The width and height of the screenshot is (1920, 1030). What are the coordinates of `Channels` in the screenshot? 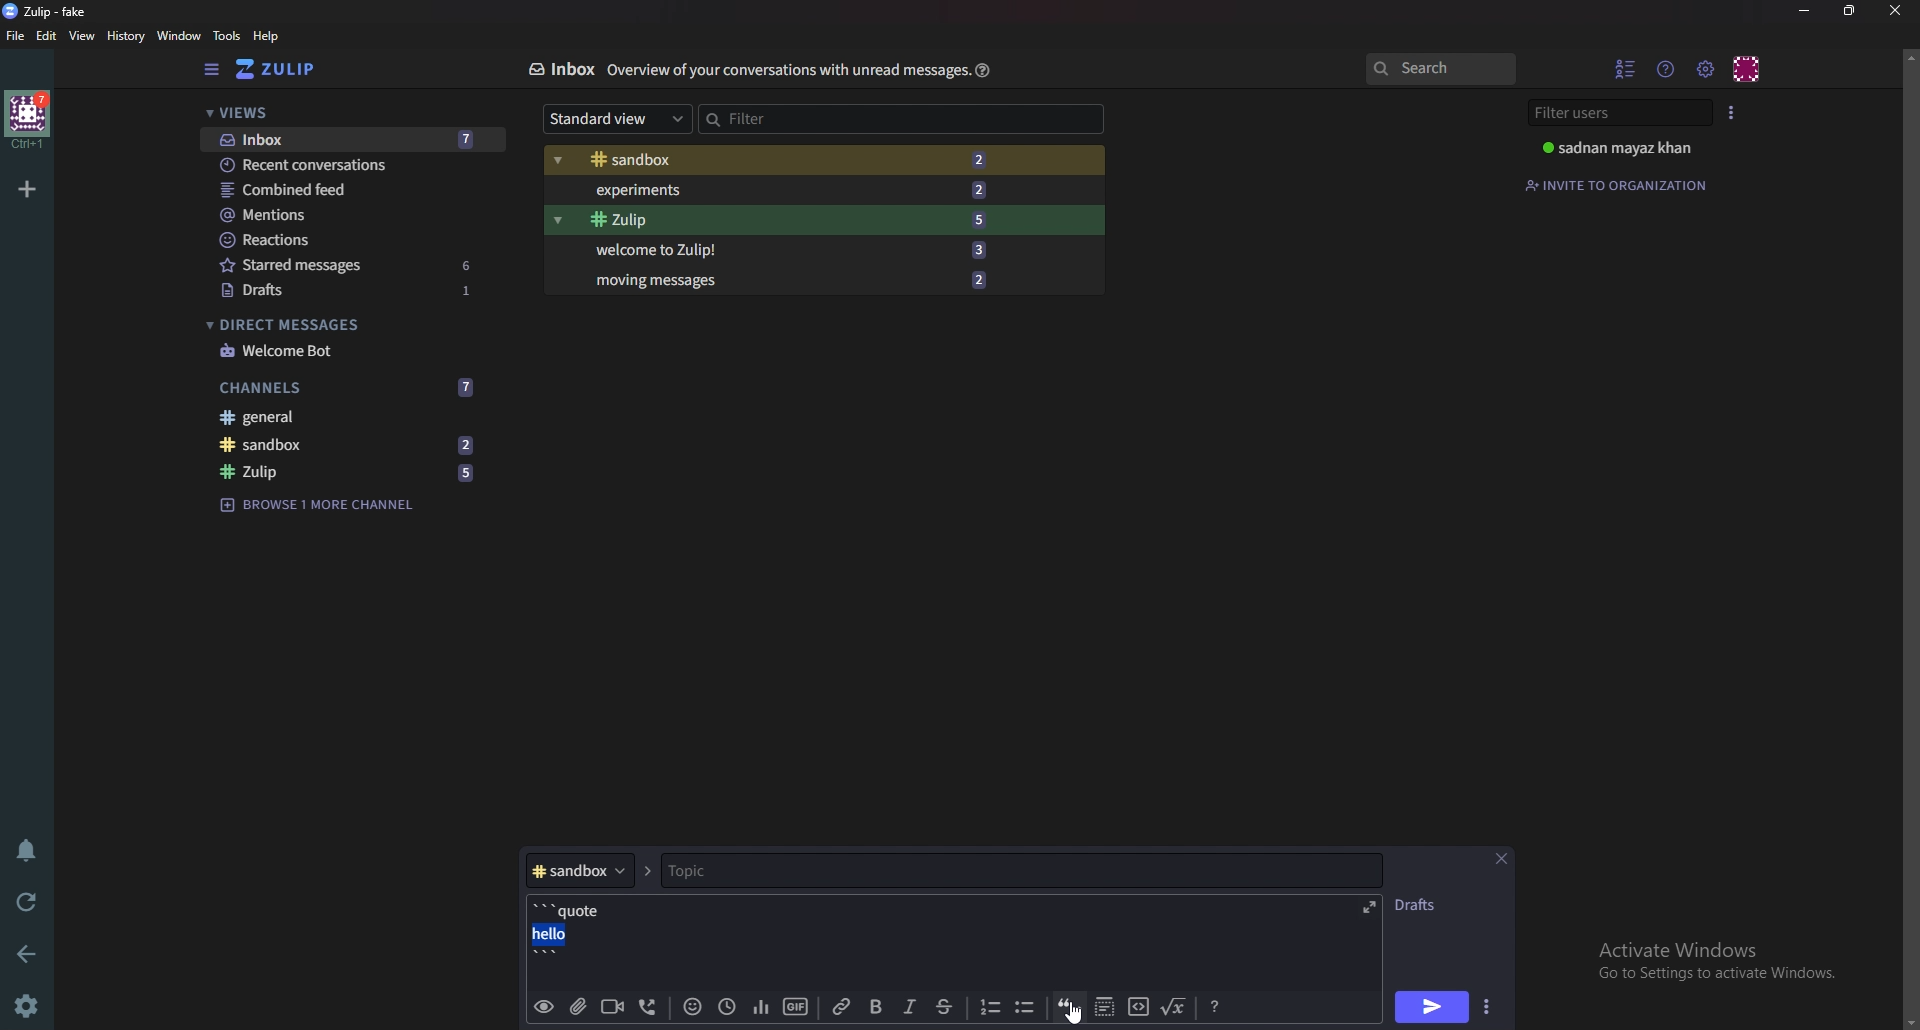 It's located at (306, 388).